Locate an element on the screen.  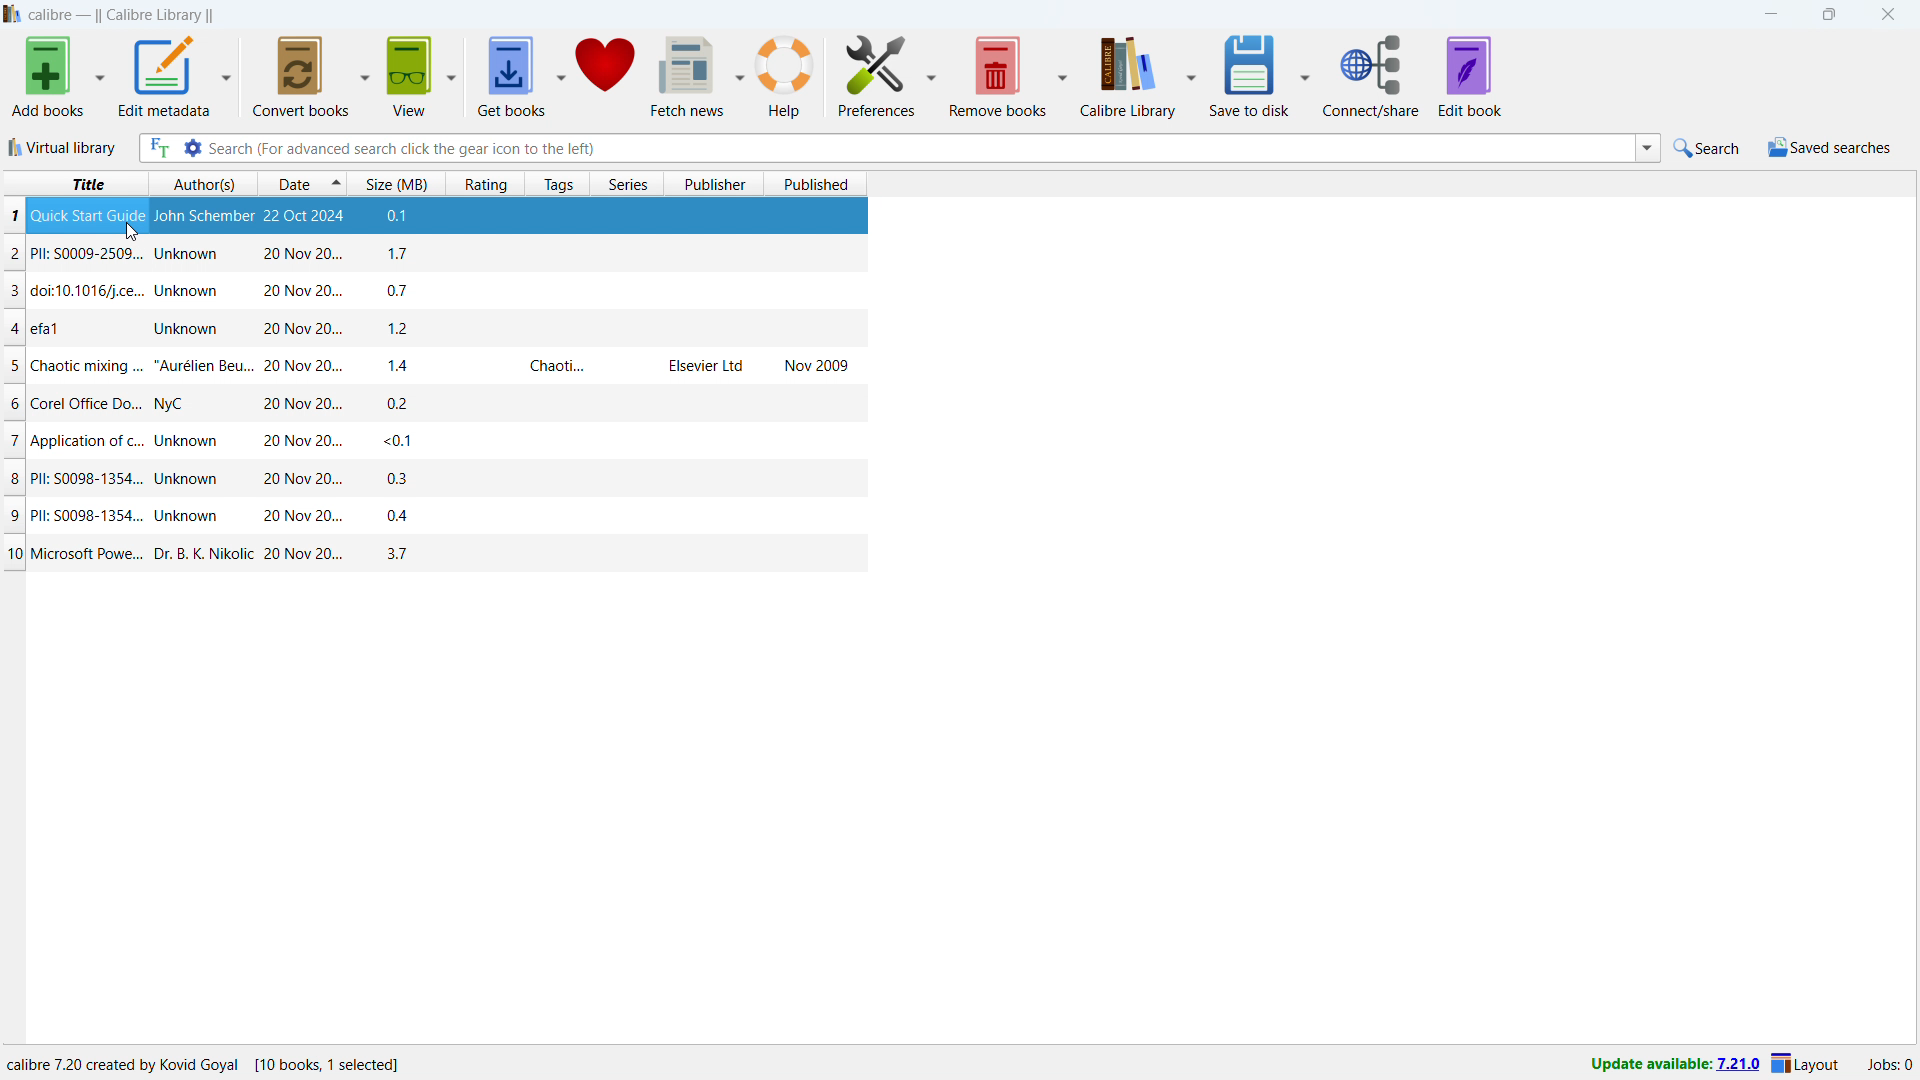
advanced search is located at coordinates (192, 149).